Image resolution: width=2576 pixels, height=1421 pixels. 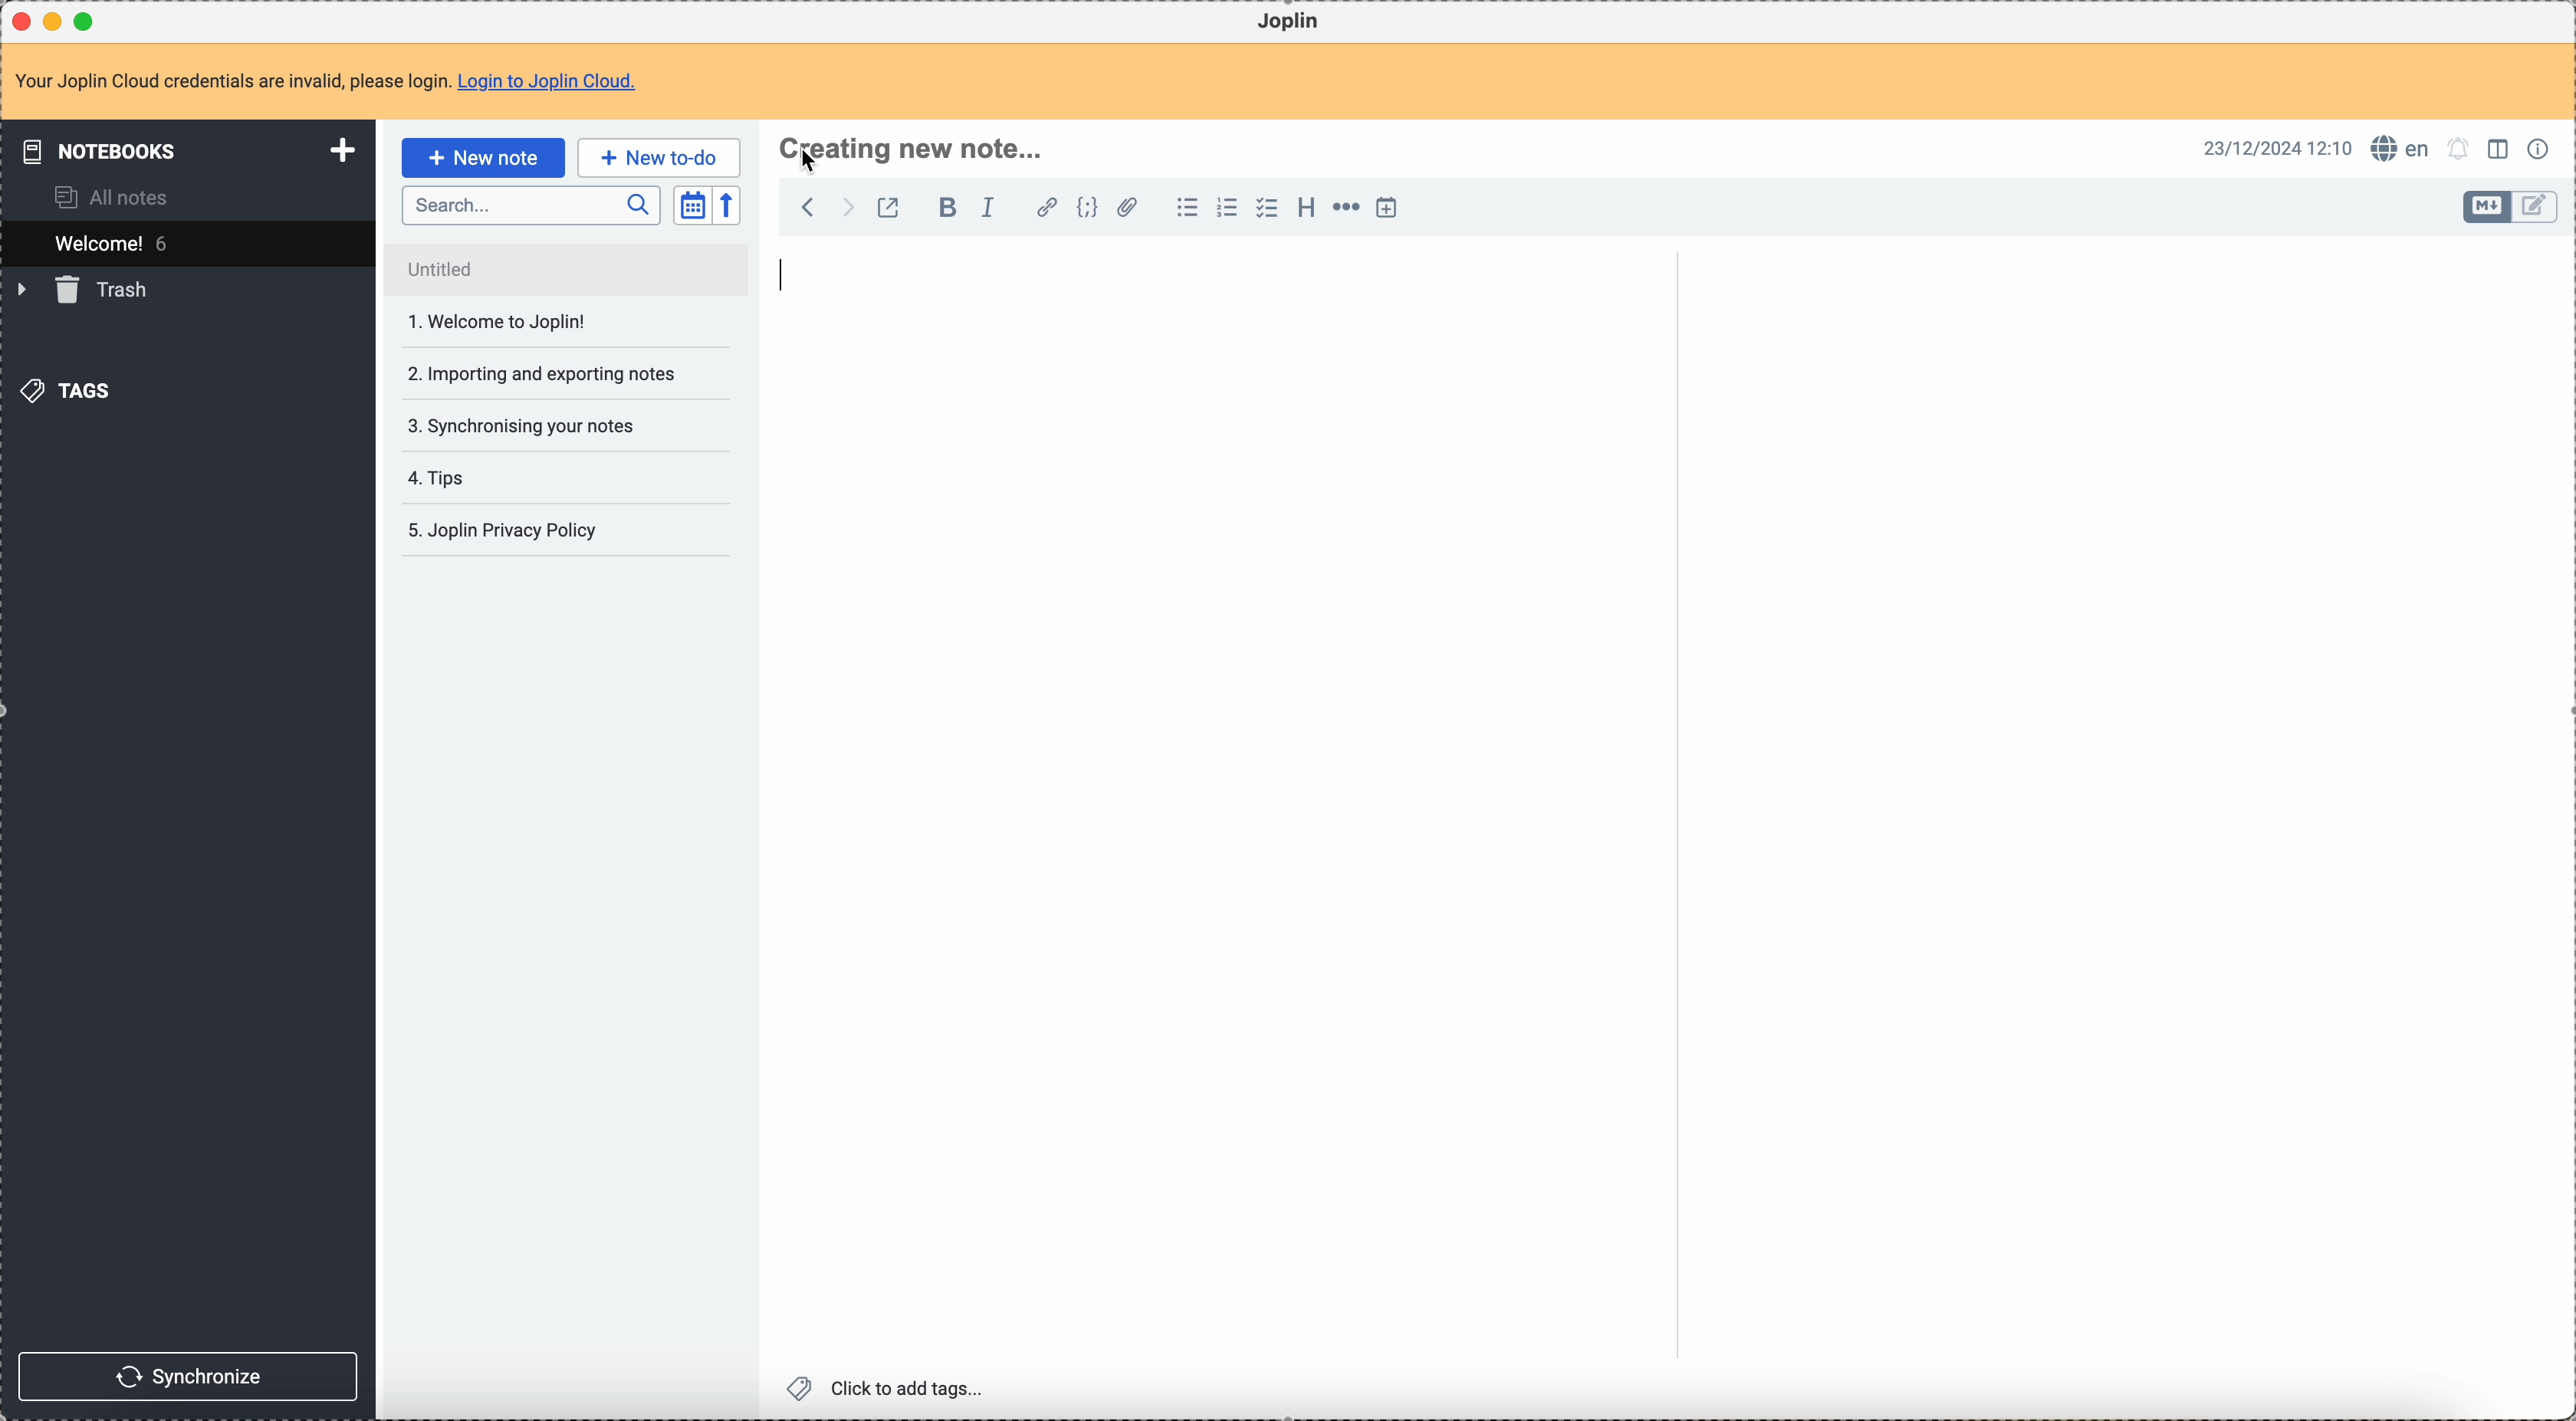 I want to click on insert time, so click(x=1386, y=208).